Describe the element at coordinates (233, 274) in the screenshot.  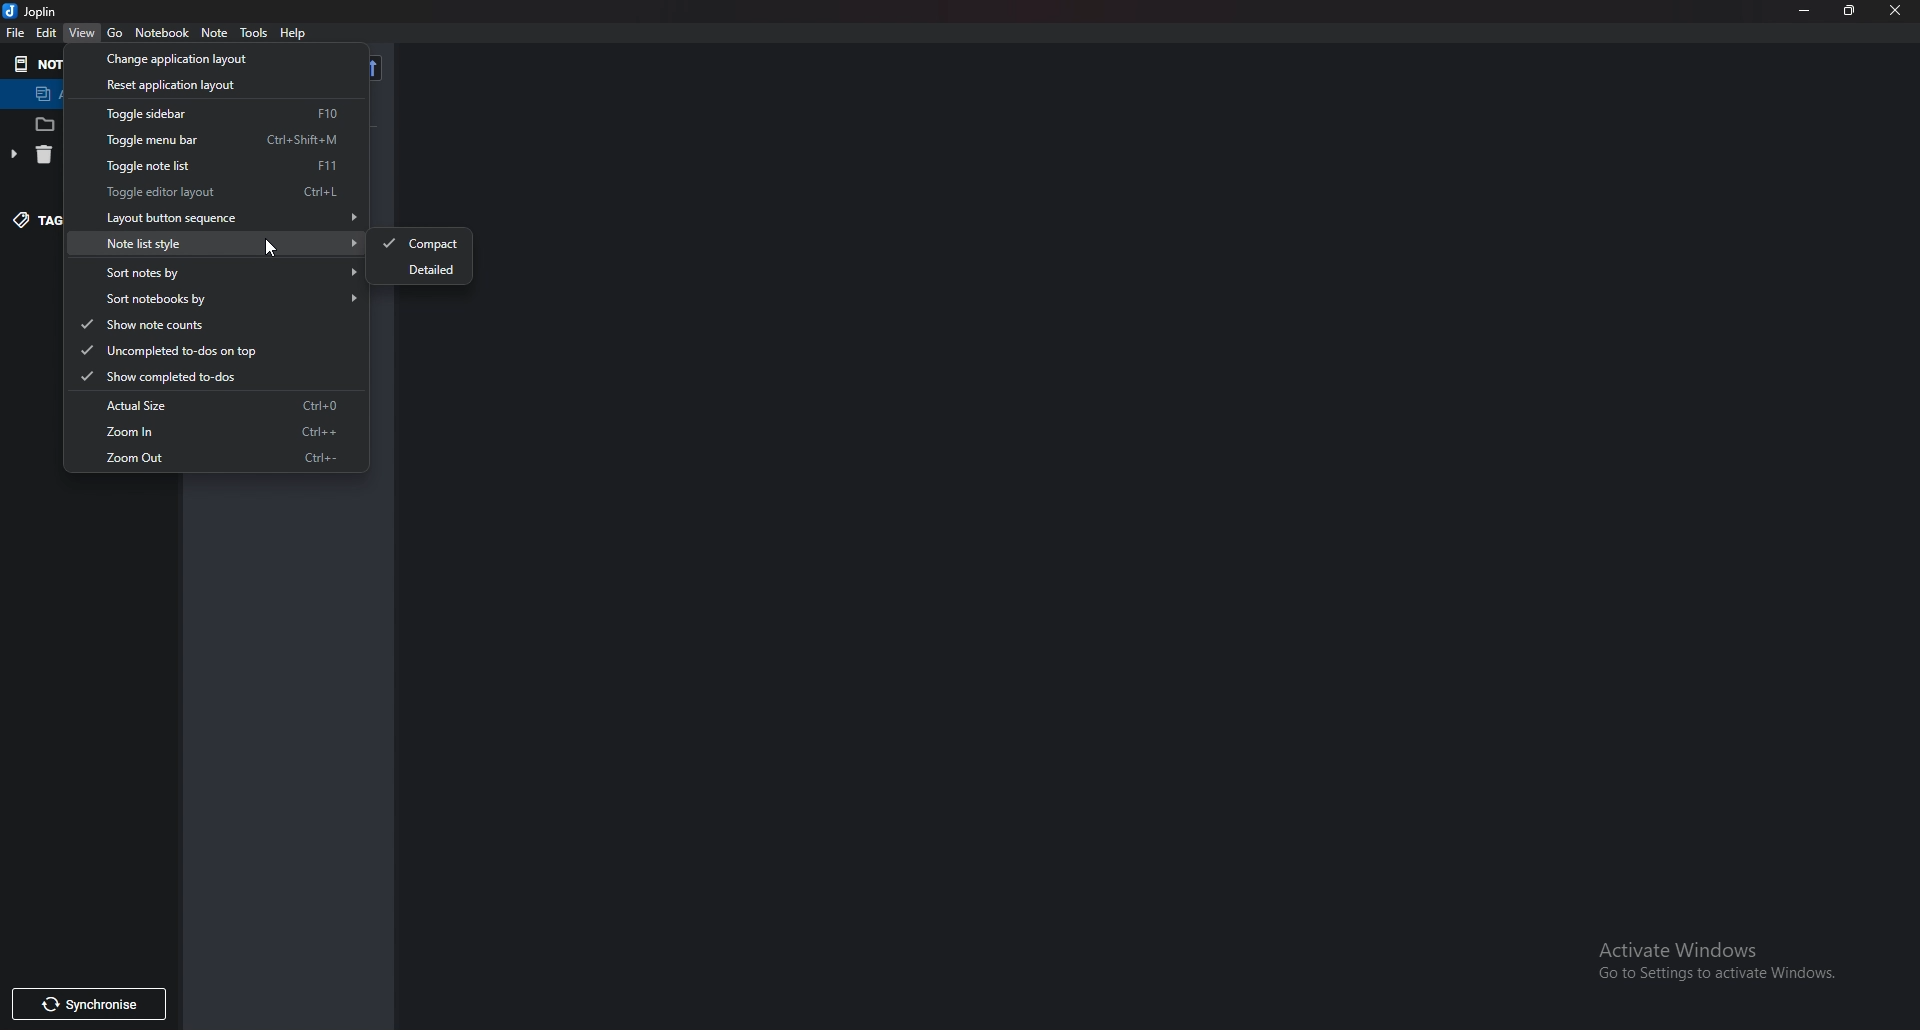
I see `Sort notes by` at that location.